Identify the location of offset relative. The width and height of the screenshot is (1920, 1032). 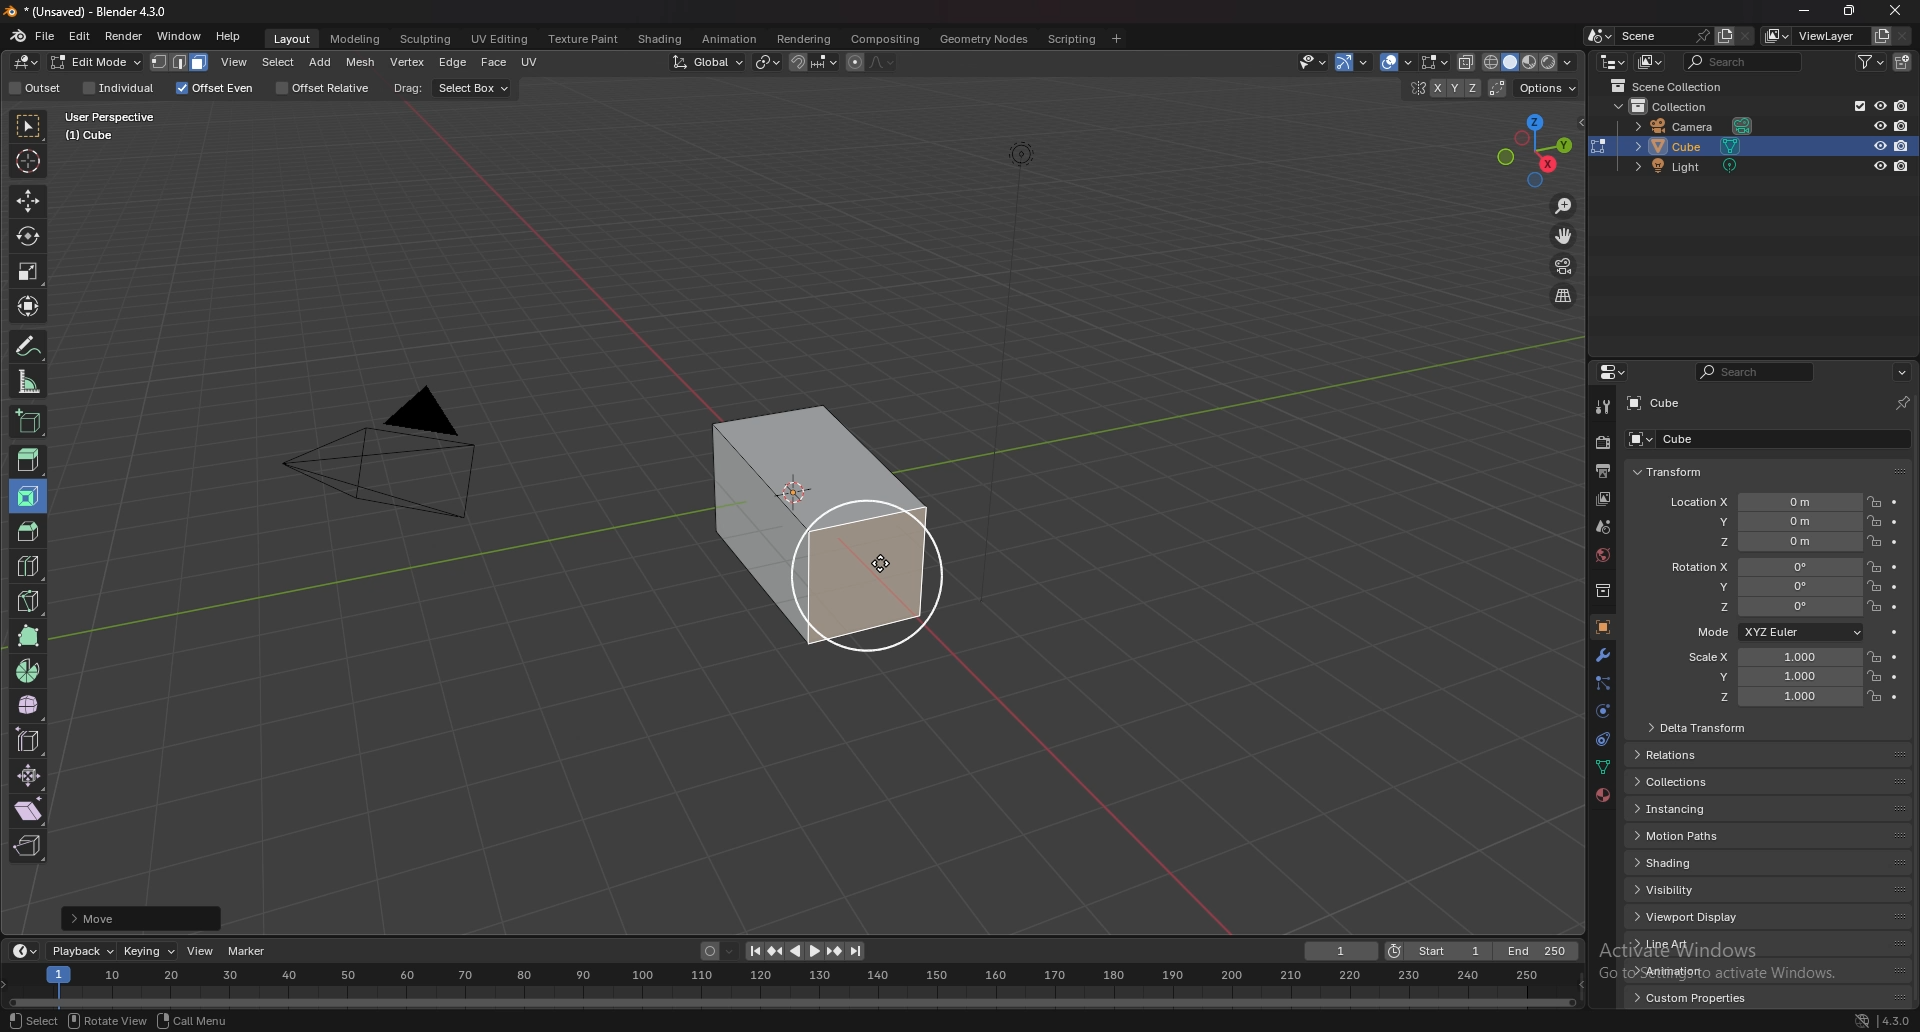
(326, 88).